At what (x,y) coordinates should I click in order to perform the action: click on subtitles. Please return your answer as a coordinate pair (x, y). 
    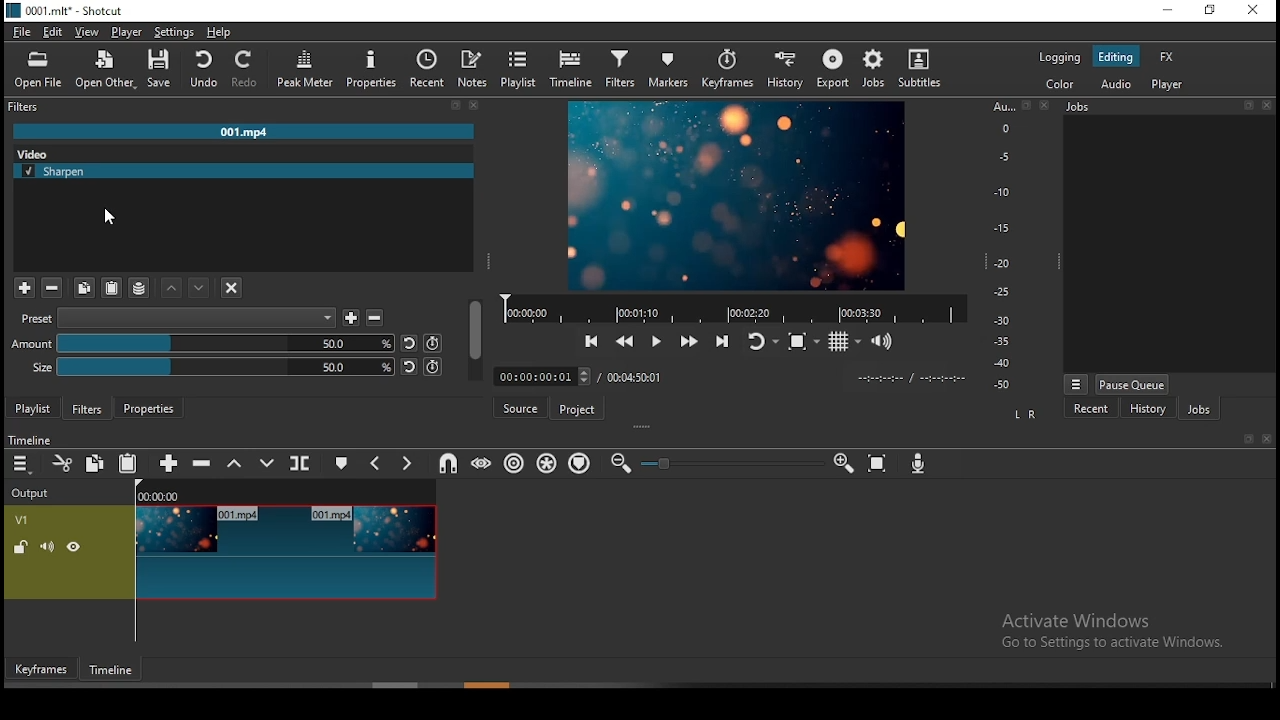
    Looking at the image, I should click on (920, 69).